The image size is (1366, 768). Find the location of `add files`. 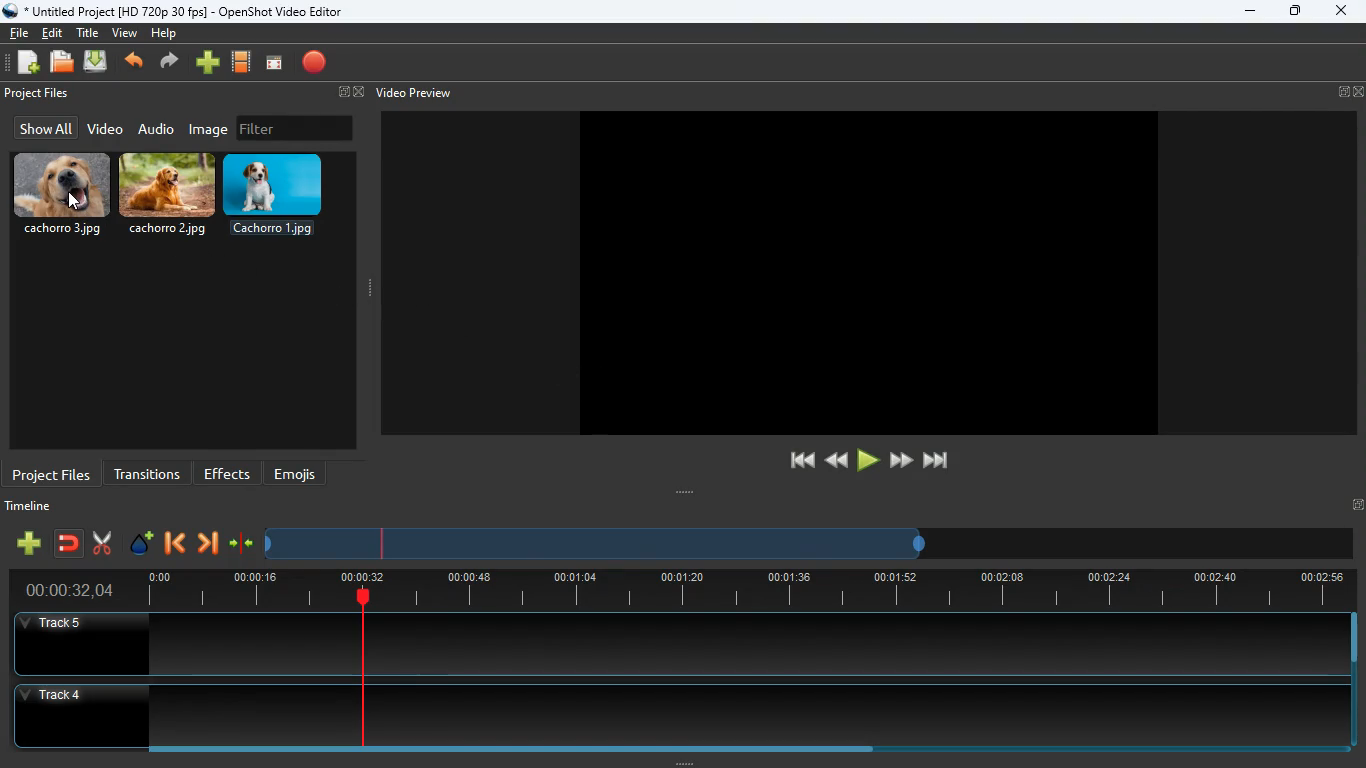

add files is located at coordinates (30, 65).